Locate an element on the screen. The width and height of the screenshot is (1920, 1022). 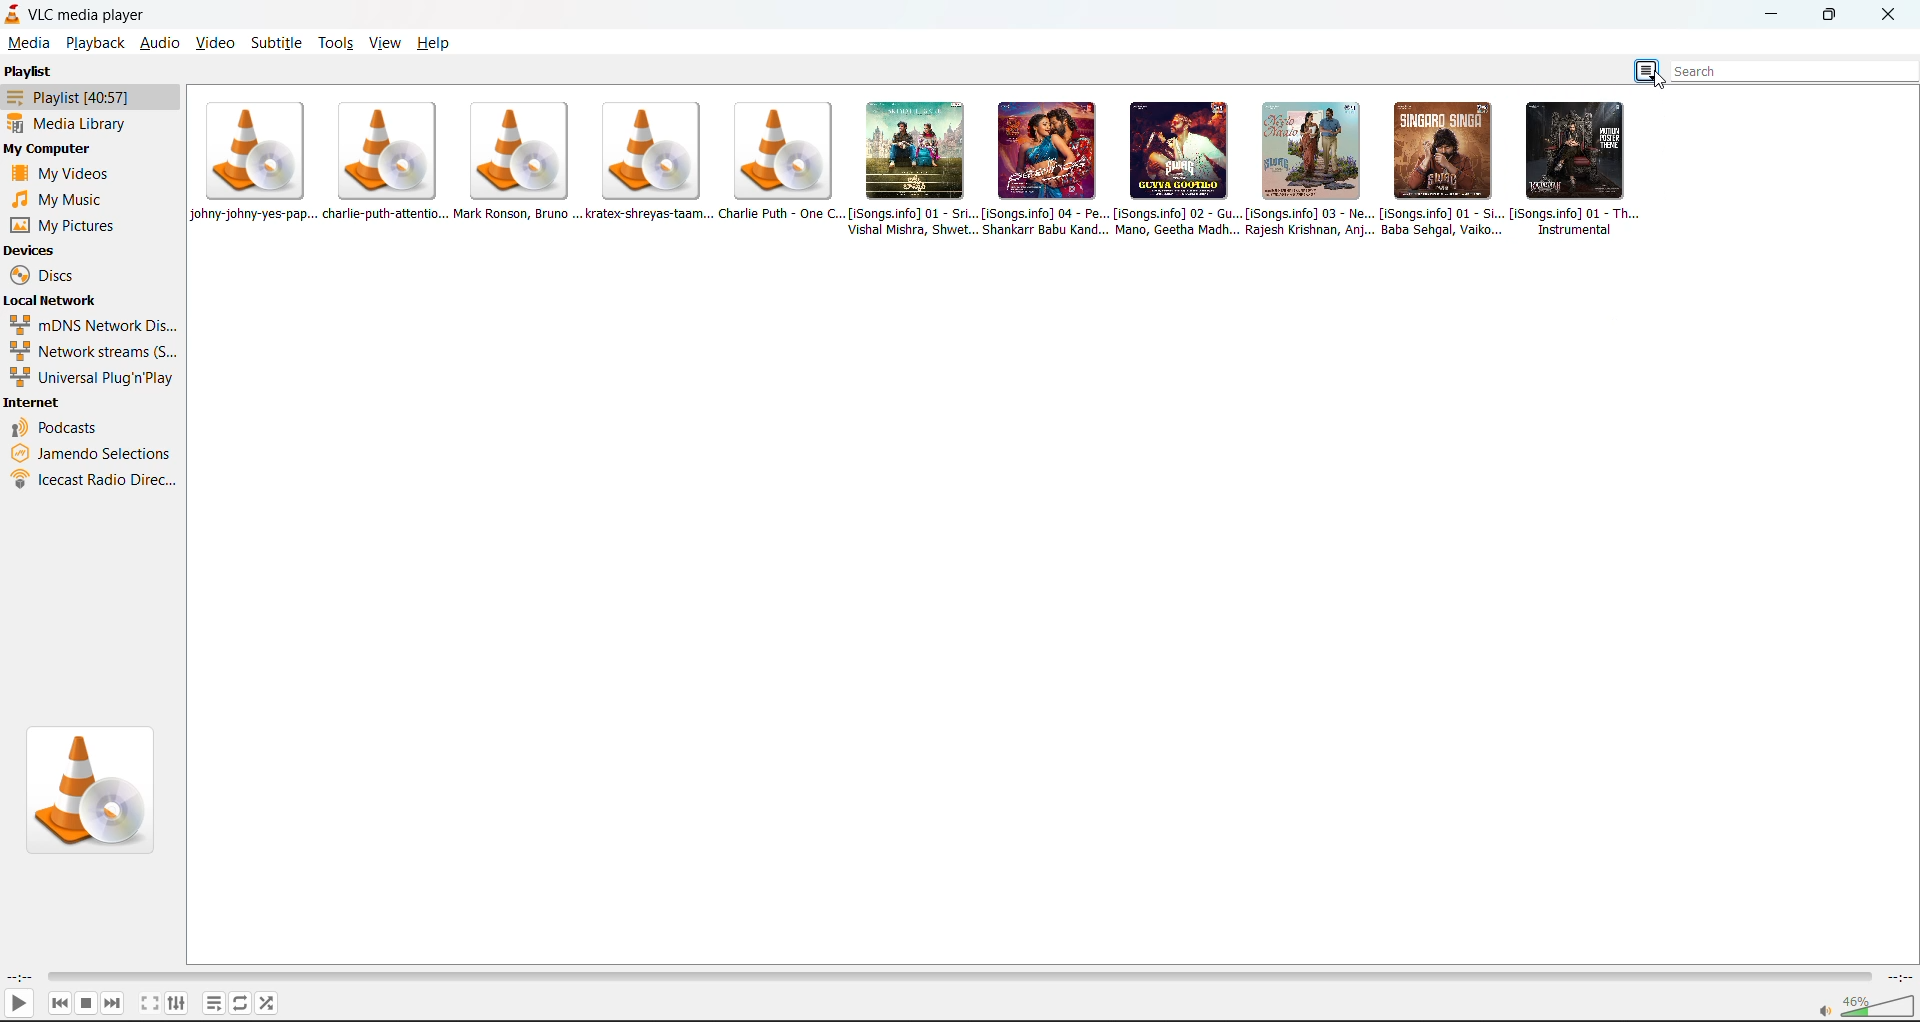
loop is located at coordinates (237, 1004).